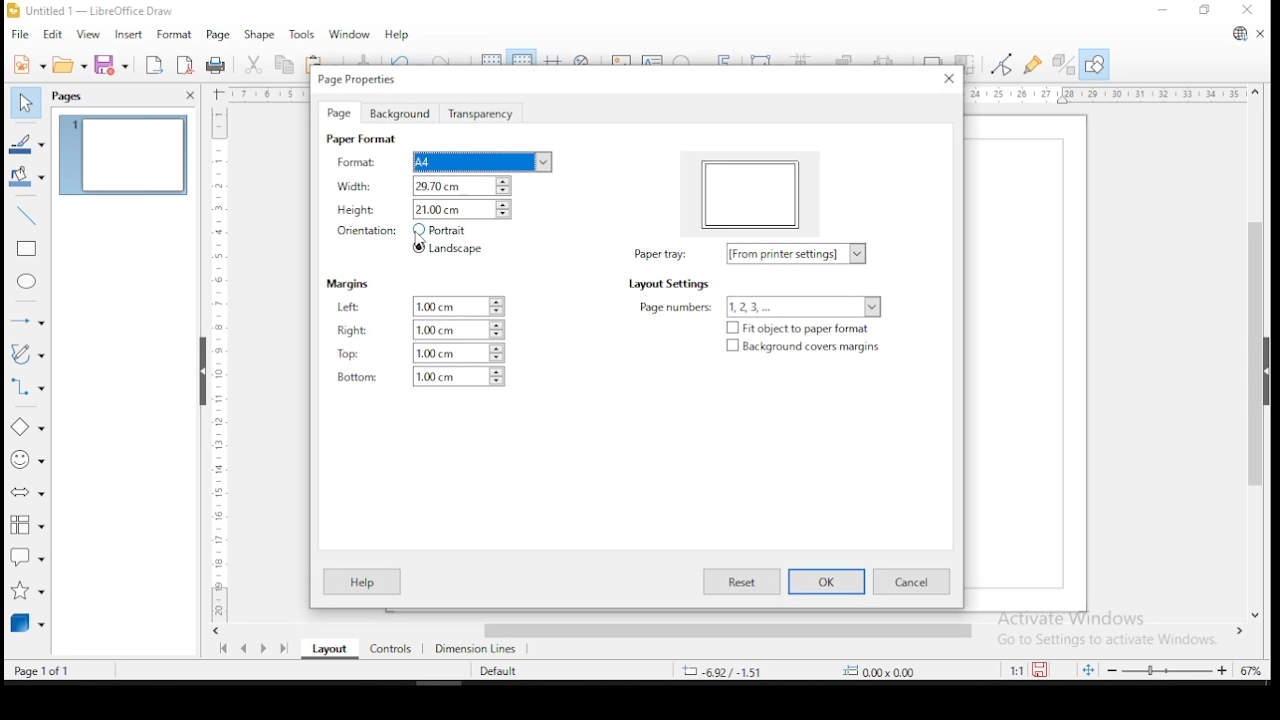  I want to click on format, so click(175, 36).